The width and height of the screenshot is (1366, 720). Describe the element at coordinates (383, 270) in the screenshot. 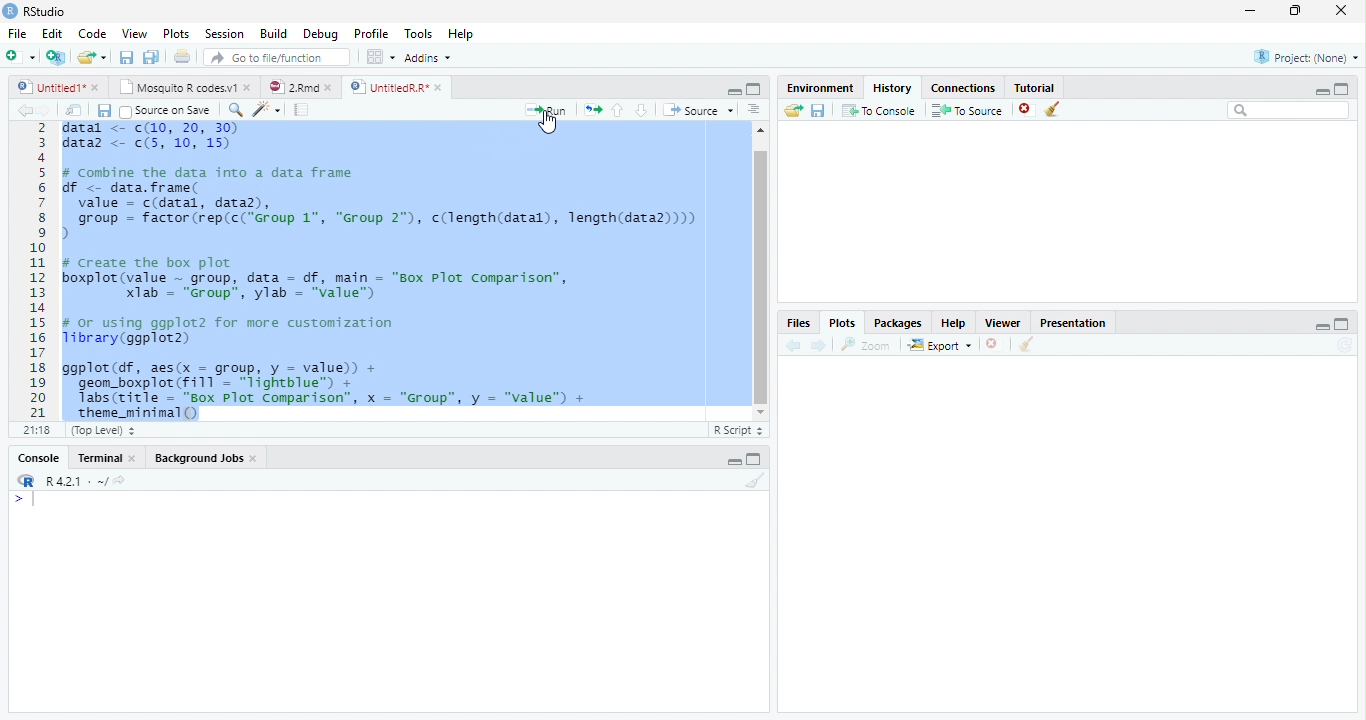

I see `datal <- c(10, 20, 30)
data2 <- c(5, 10, 15)
# combine the data into a data frame
df <- data. frame(
value = c(datal, data),
group = factor (rep(c("Group 1", "Group 2"), c(length(datal), length(data2))))
)
# create the box plot
boxplot (value ~ group, data = df, main = “Box Plot Comparison”,
X1ab = “Group®, ylab = "Value”)
# or using ggplot2 for more customization
Tibrary(ggplot2)
ggplot (df, aes(x = group, y = value) +
geom_boxplot (F111 = "1ightblue”) +
Tabs(title = "Box Plot Comparison”, x = “Group”, y = value") +
theme. minimal)` at that location.